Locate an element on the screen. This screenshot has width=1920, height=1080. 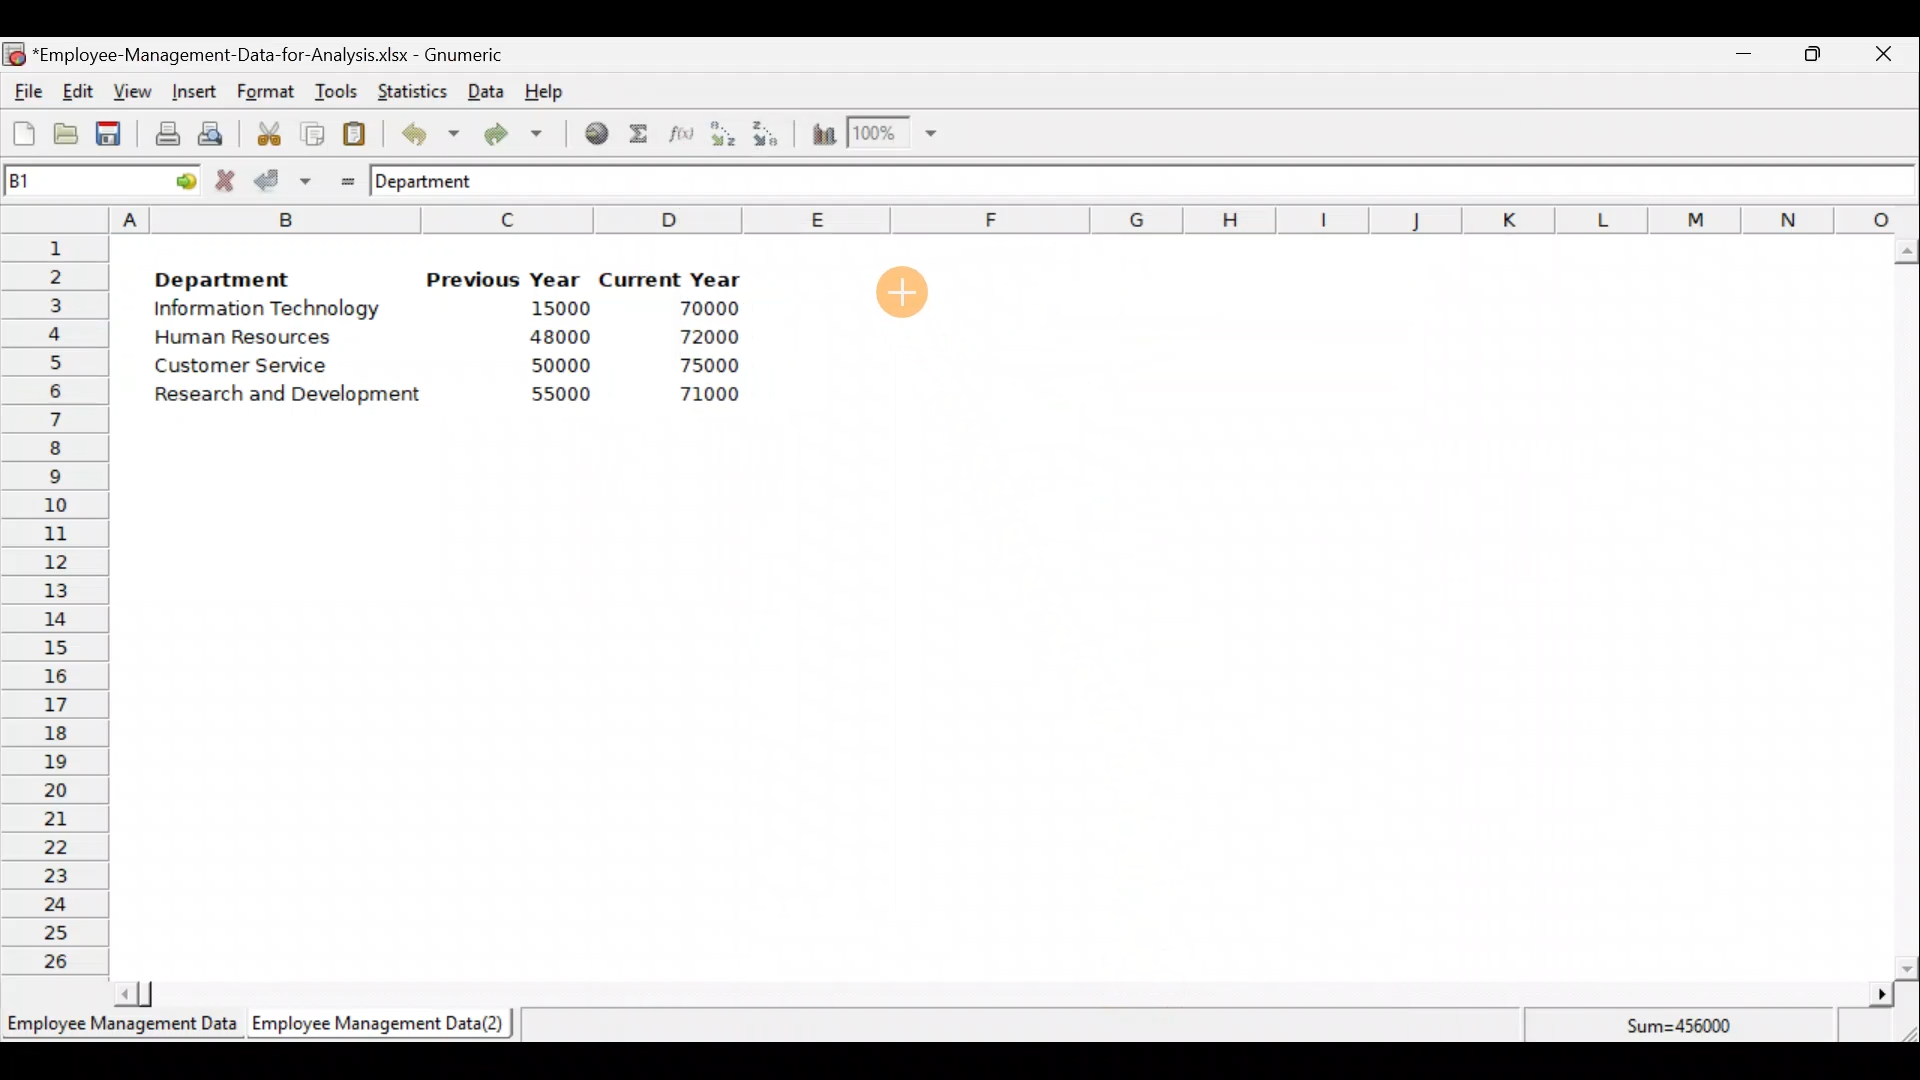
Data is located at coordinates (486, 91).